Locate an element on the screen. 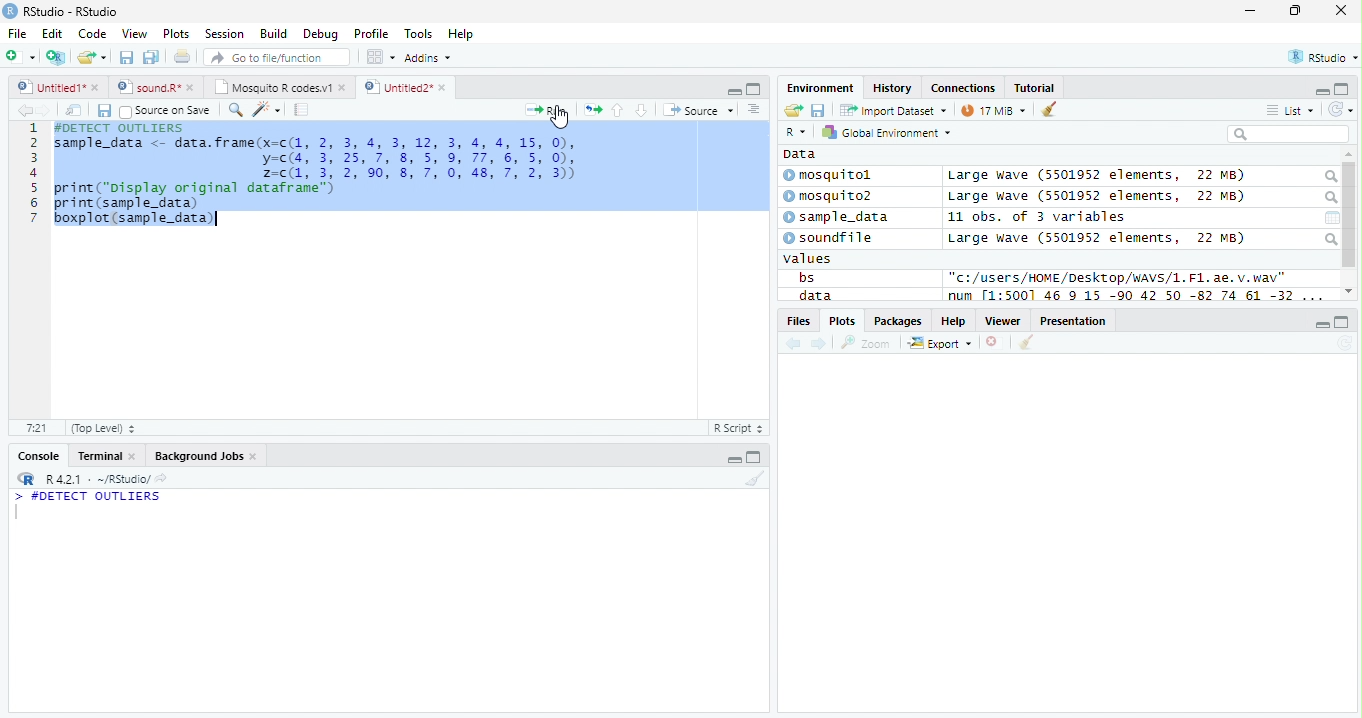 This screenshot has width=1362, height=718. Help is located at coordinates (954, 320).